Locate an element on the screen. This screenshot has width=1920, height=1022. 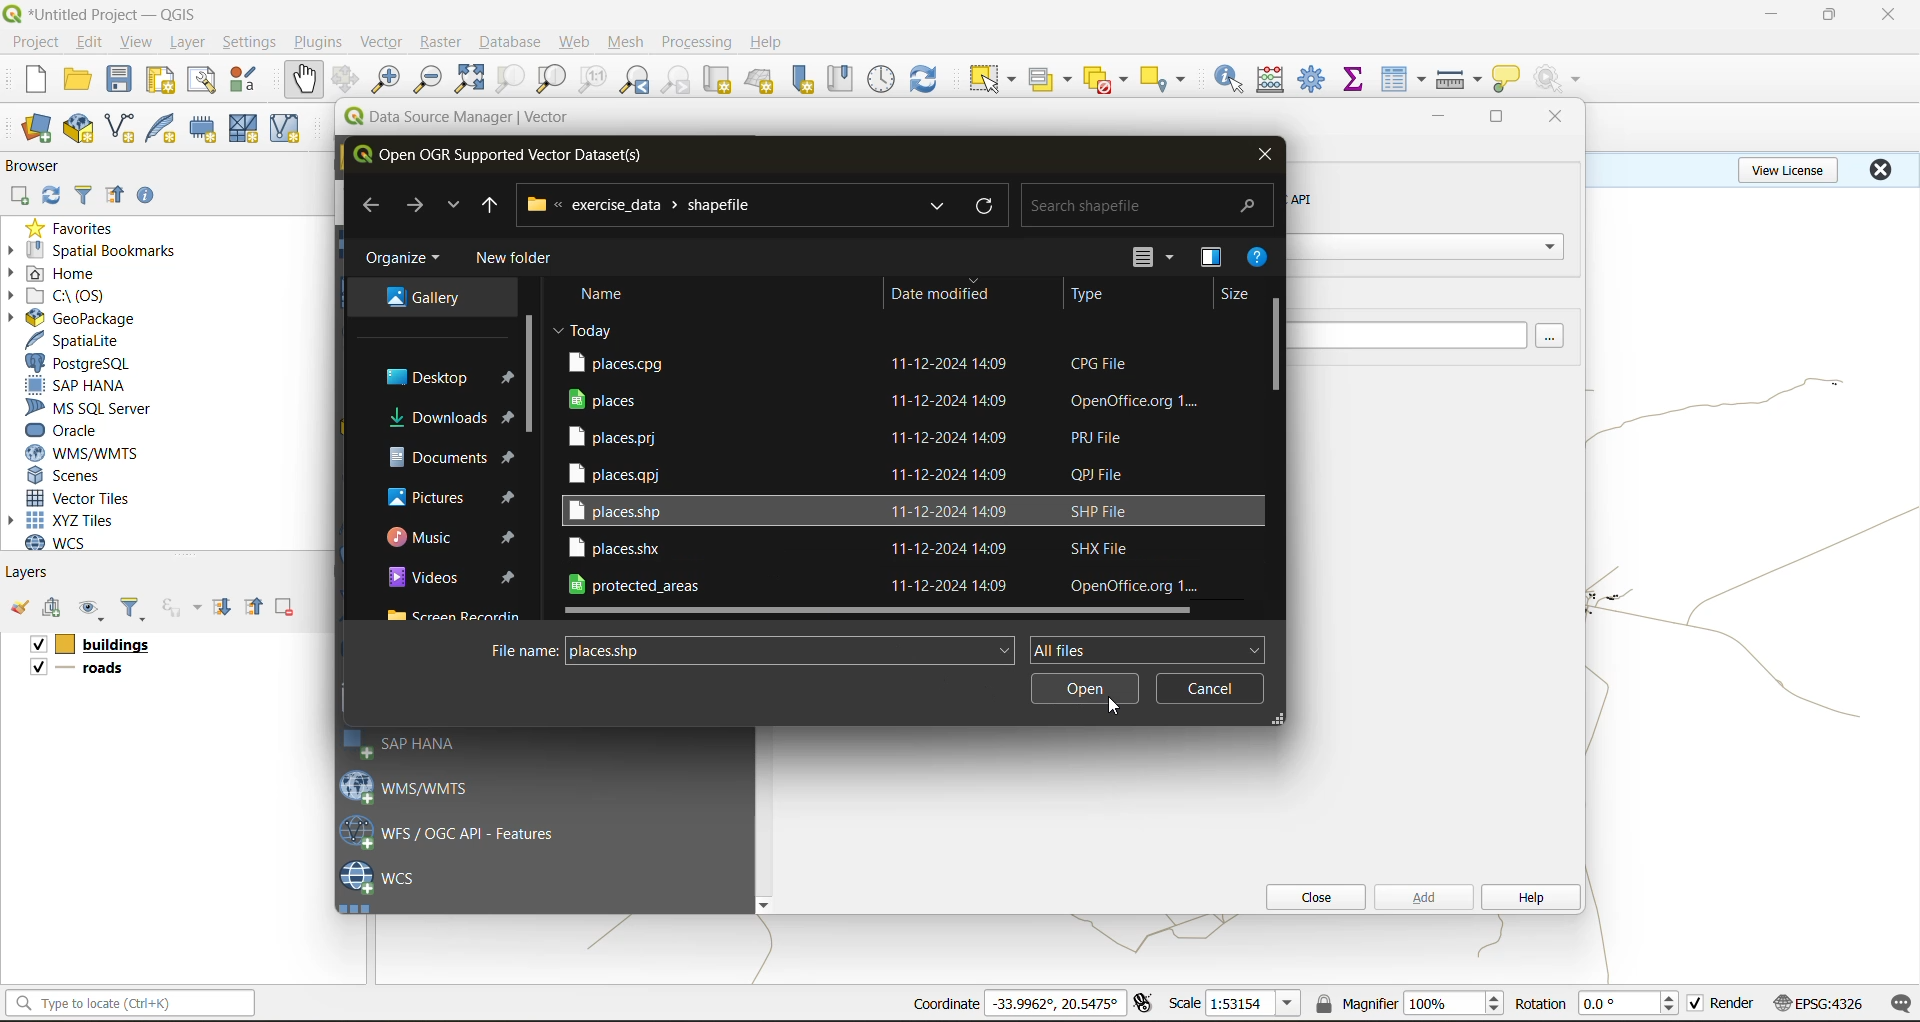
zoom next is located at coordinates (679, 80).